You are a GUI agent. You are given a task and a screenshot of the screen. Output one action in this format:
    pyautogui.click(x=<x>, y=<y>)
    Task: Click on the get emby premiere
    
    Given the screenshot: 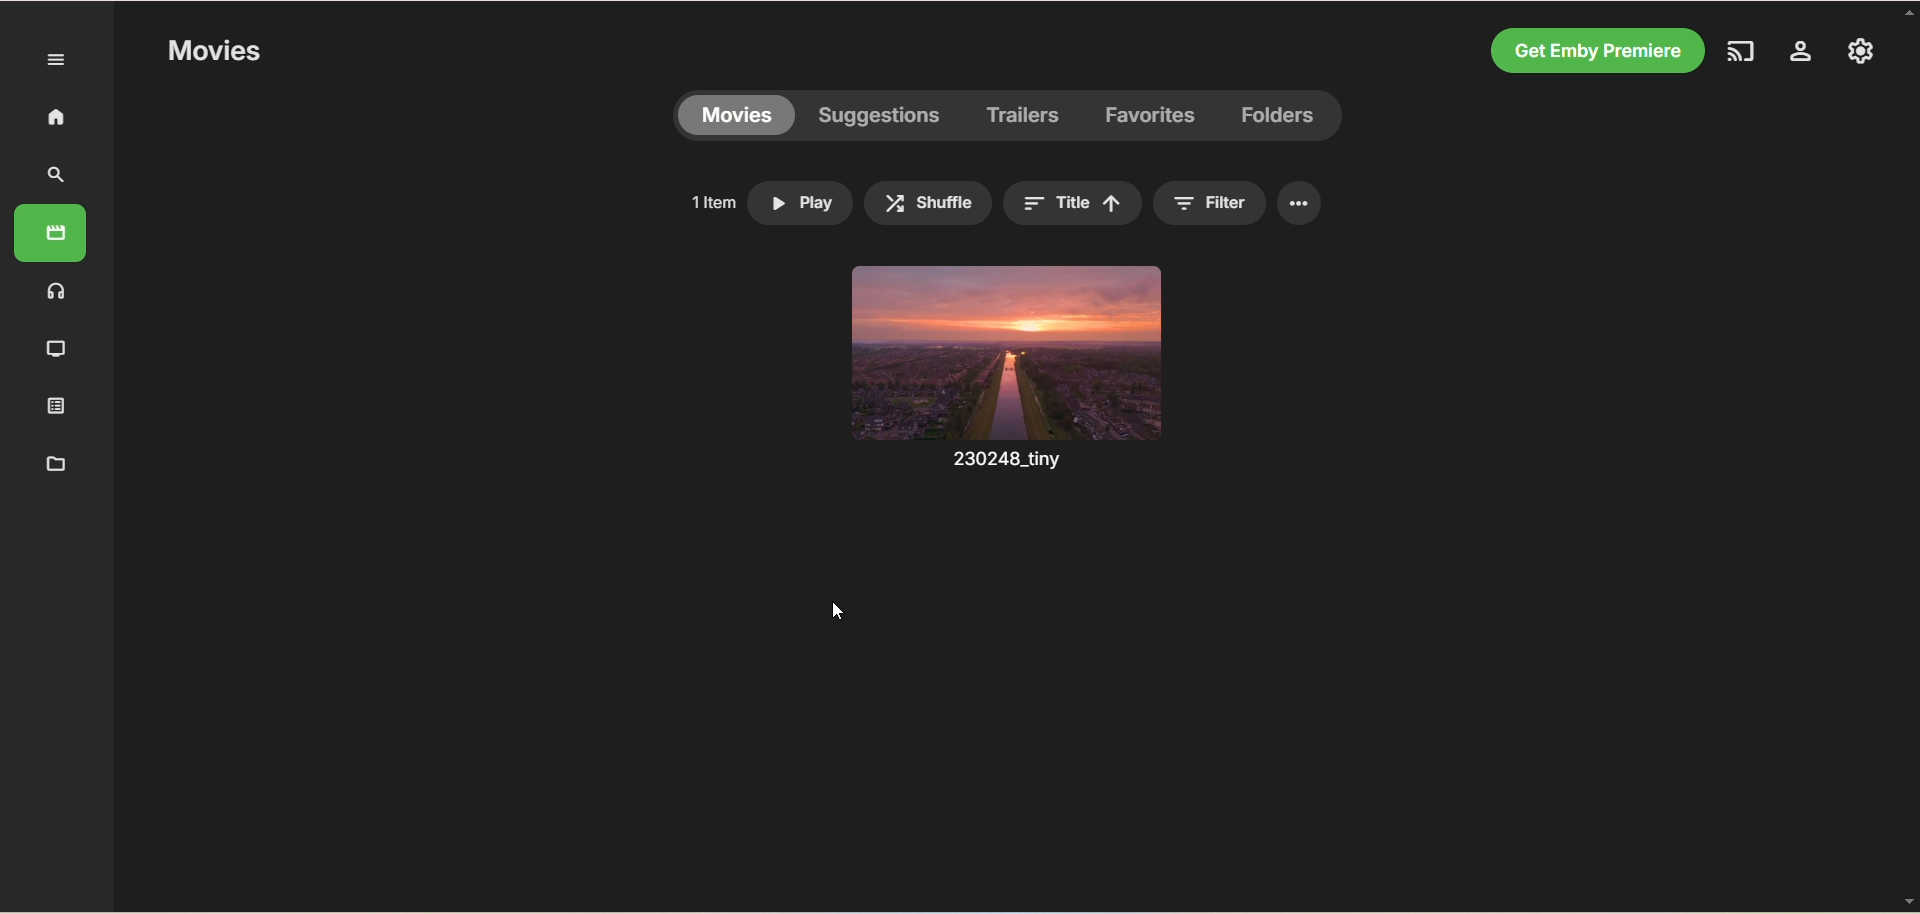 What is the action you would take?
    pyautogui.click(x=1594, y=50)
    